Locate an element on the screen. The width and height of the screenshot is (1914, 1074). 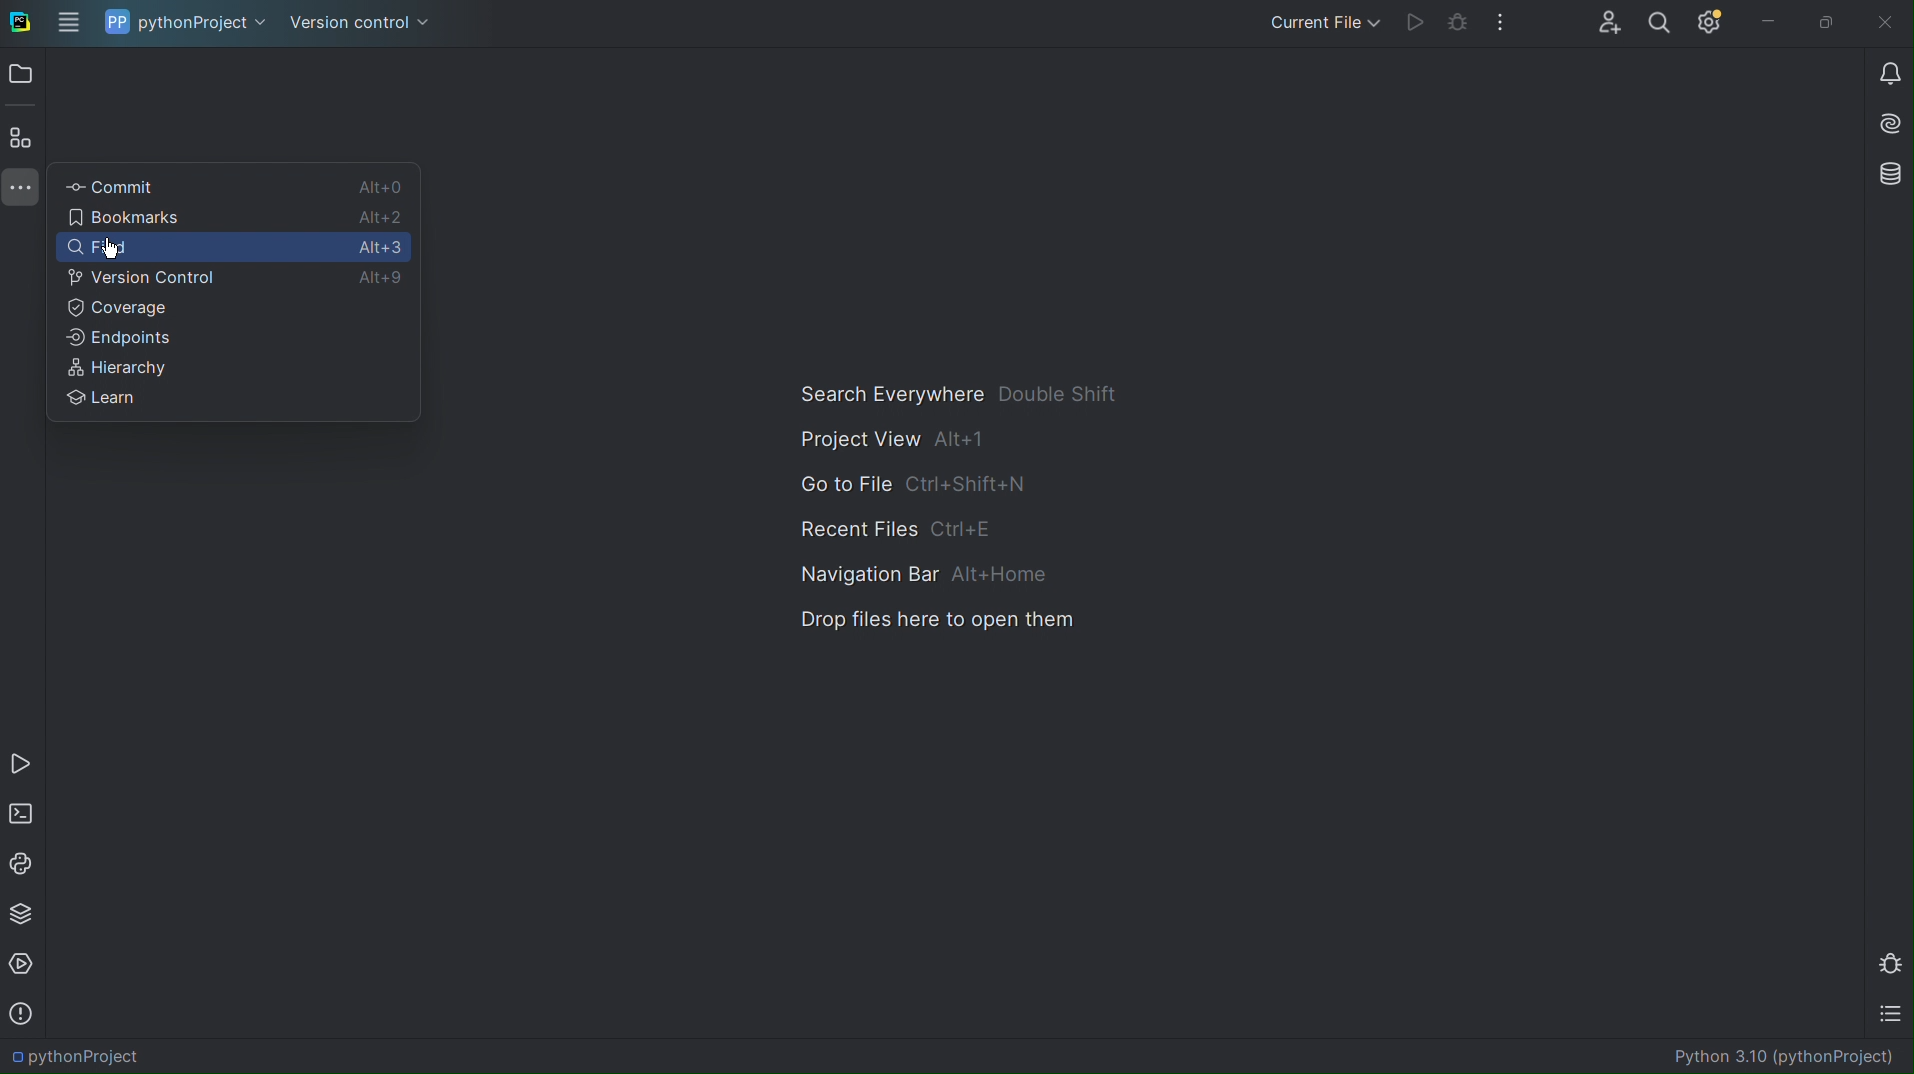
PythonProject is located at coordinates (86, 1051).